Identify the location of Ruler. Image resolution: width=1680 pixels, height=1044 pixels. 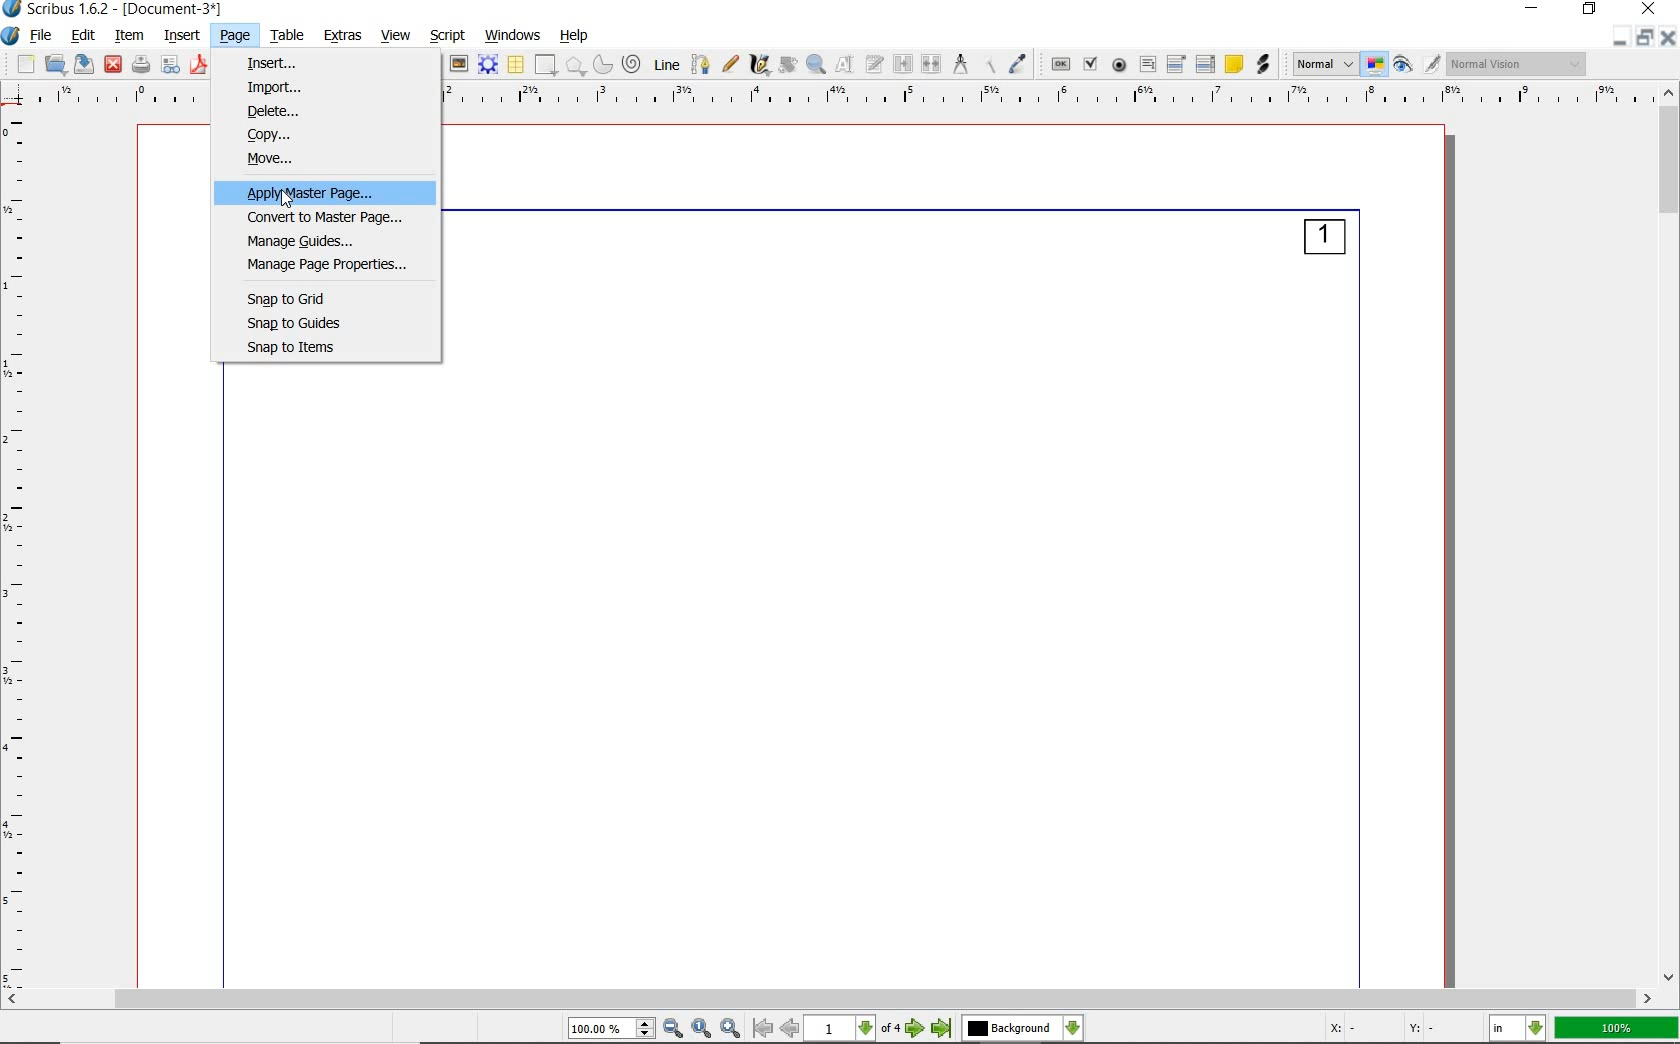
(1051, 98).